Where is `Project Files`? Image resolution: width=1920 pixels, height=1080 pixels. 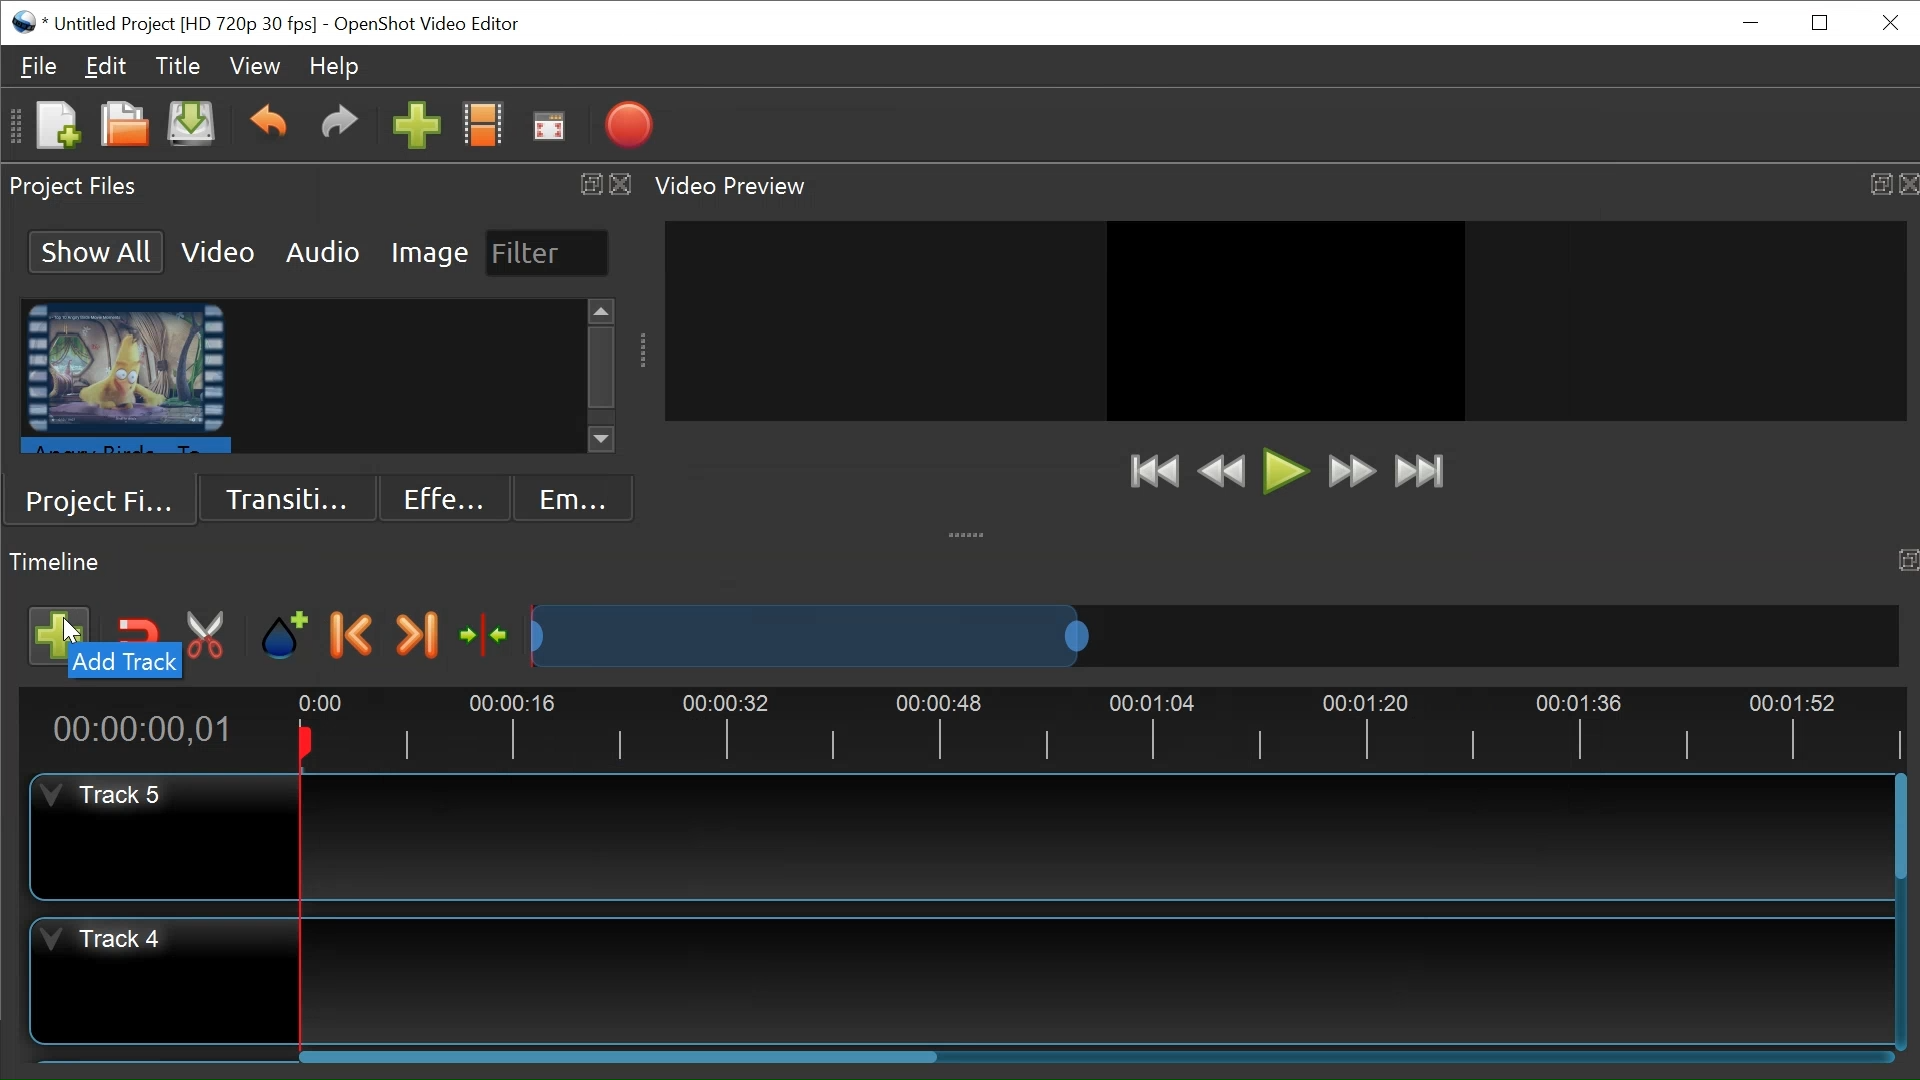 Project Files is located at coordinates (319, 187).